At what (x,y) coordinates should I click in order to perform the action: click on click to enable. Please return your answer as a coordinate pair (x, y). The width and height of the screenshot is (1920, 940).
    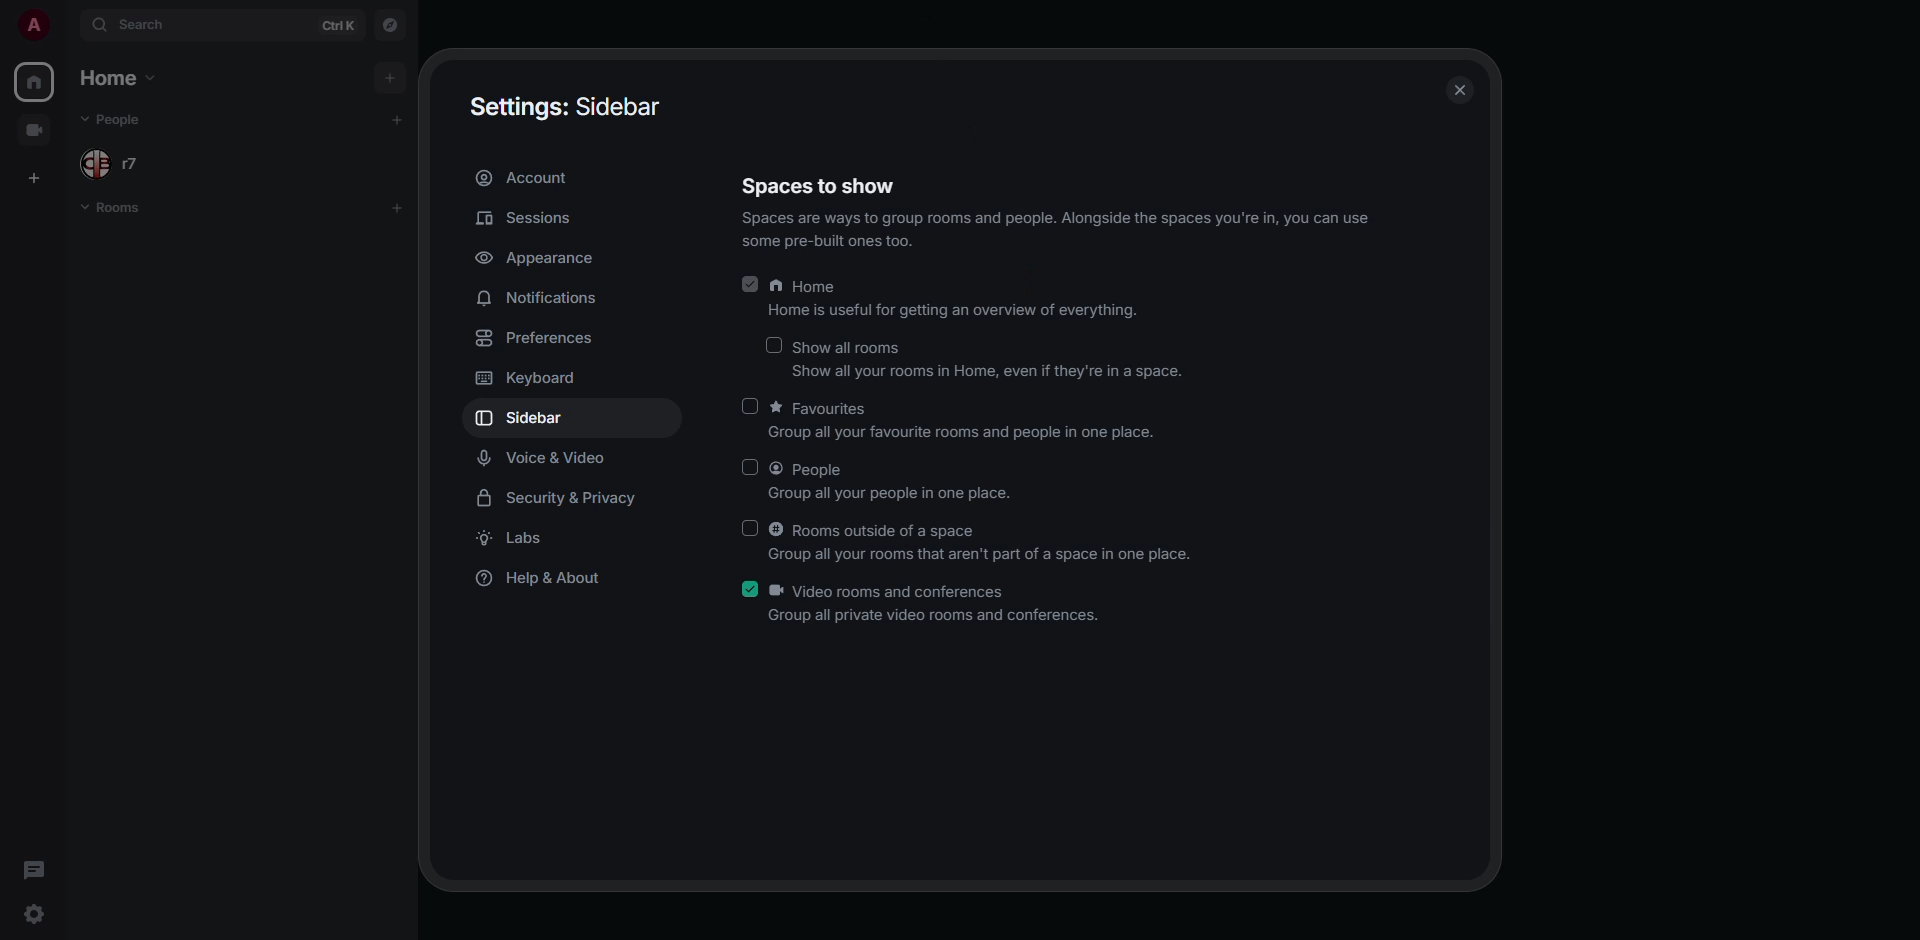
    Looking at the image, I should click on (750, 467).